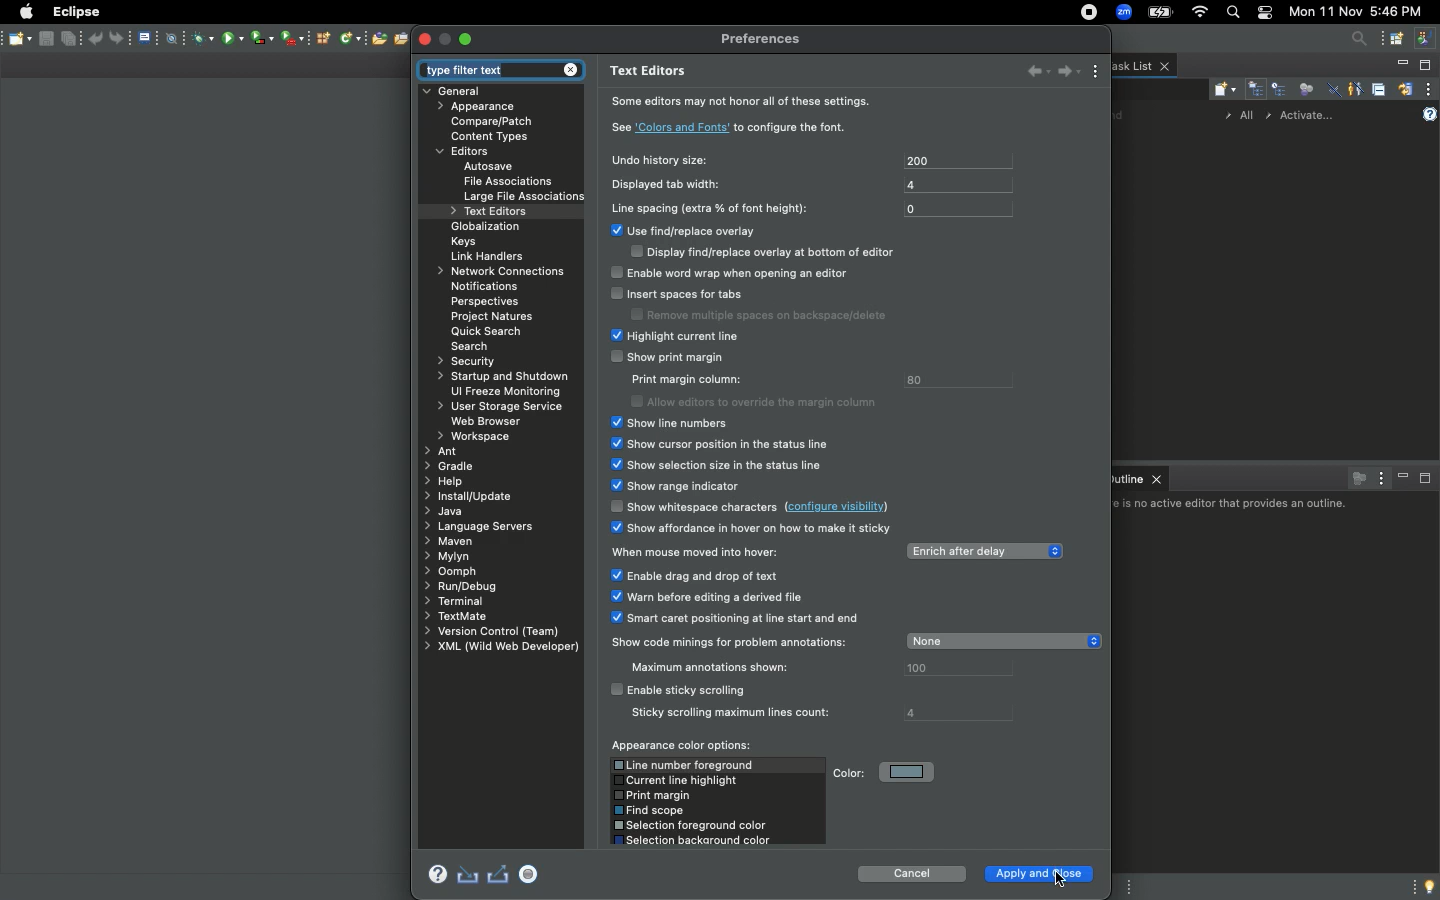 Image resolution: width=1440 pixels, height=900 pixels. I want to click on Version control, so click(492, 631).